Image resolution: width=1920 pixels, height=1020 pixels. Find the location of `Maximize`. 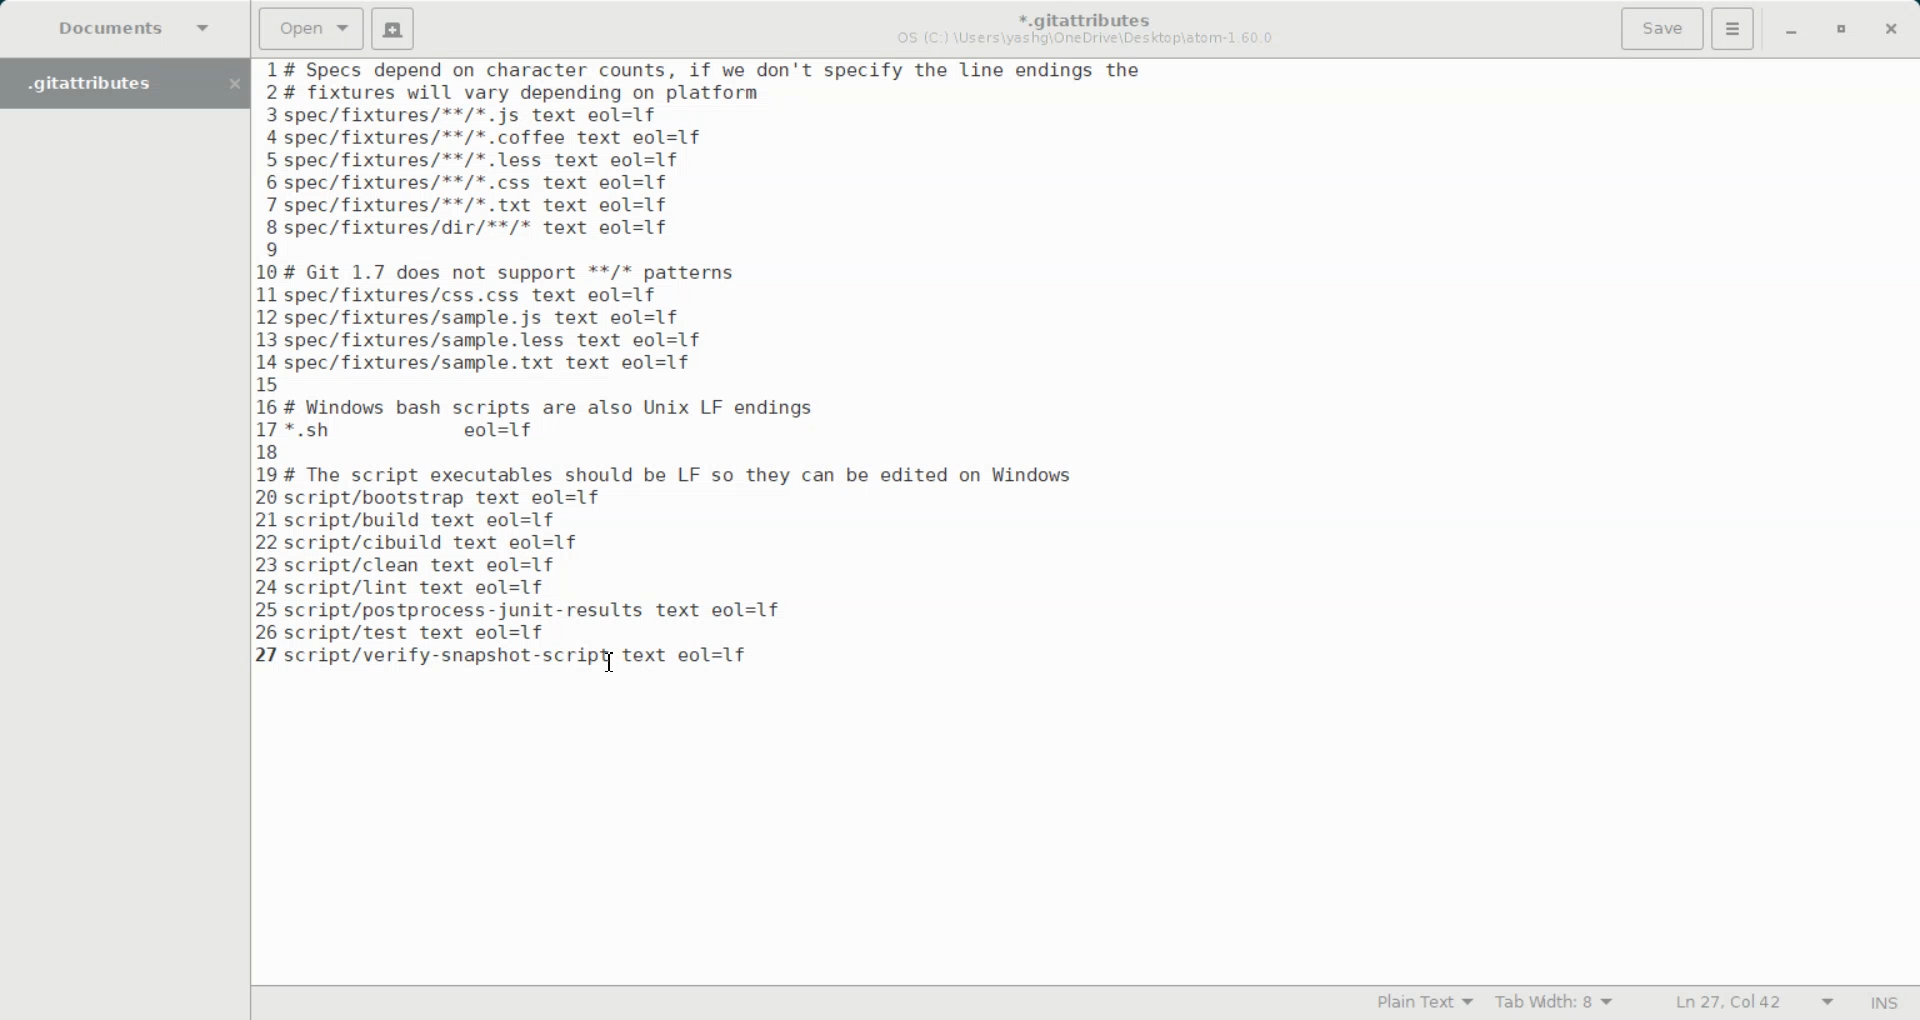

Maximize is located at coordinates (1843, 31).